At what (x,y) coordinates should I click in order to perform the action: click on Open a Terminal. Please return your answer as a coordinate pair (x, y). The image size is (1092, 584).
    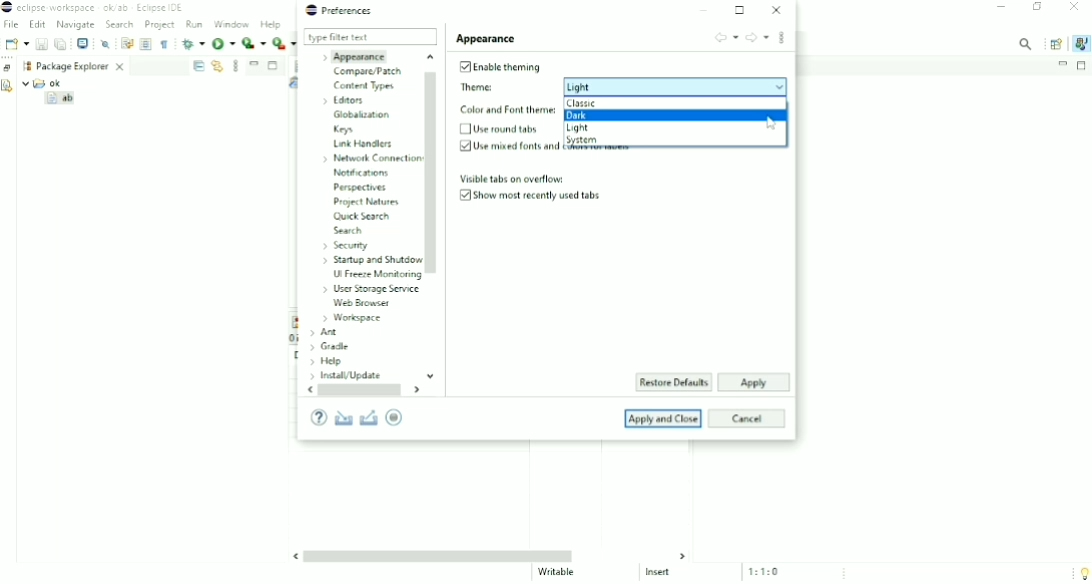
    Looking at the image, I should click on (83, 43).